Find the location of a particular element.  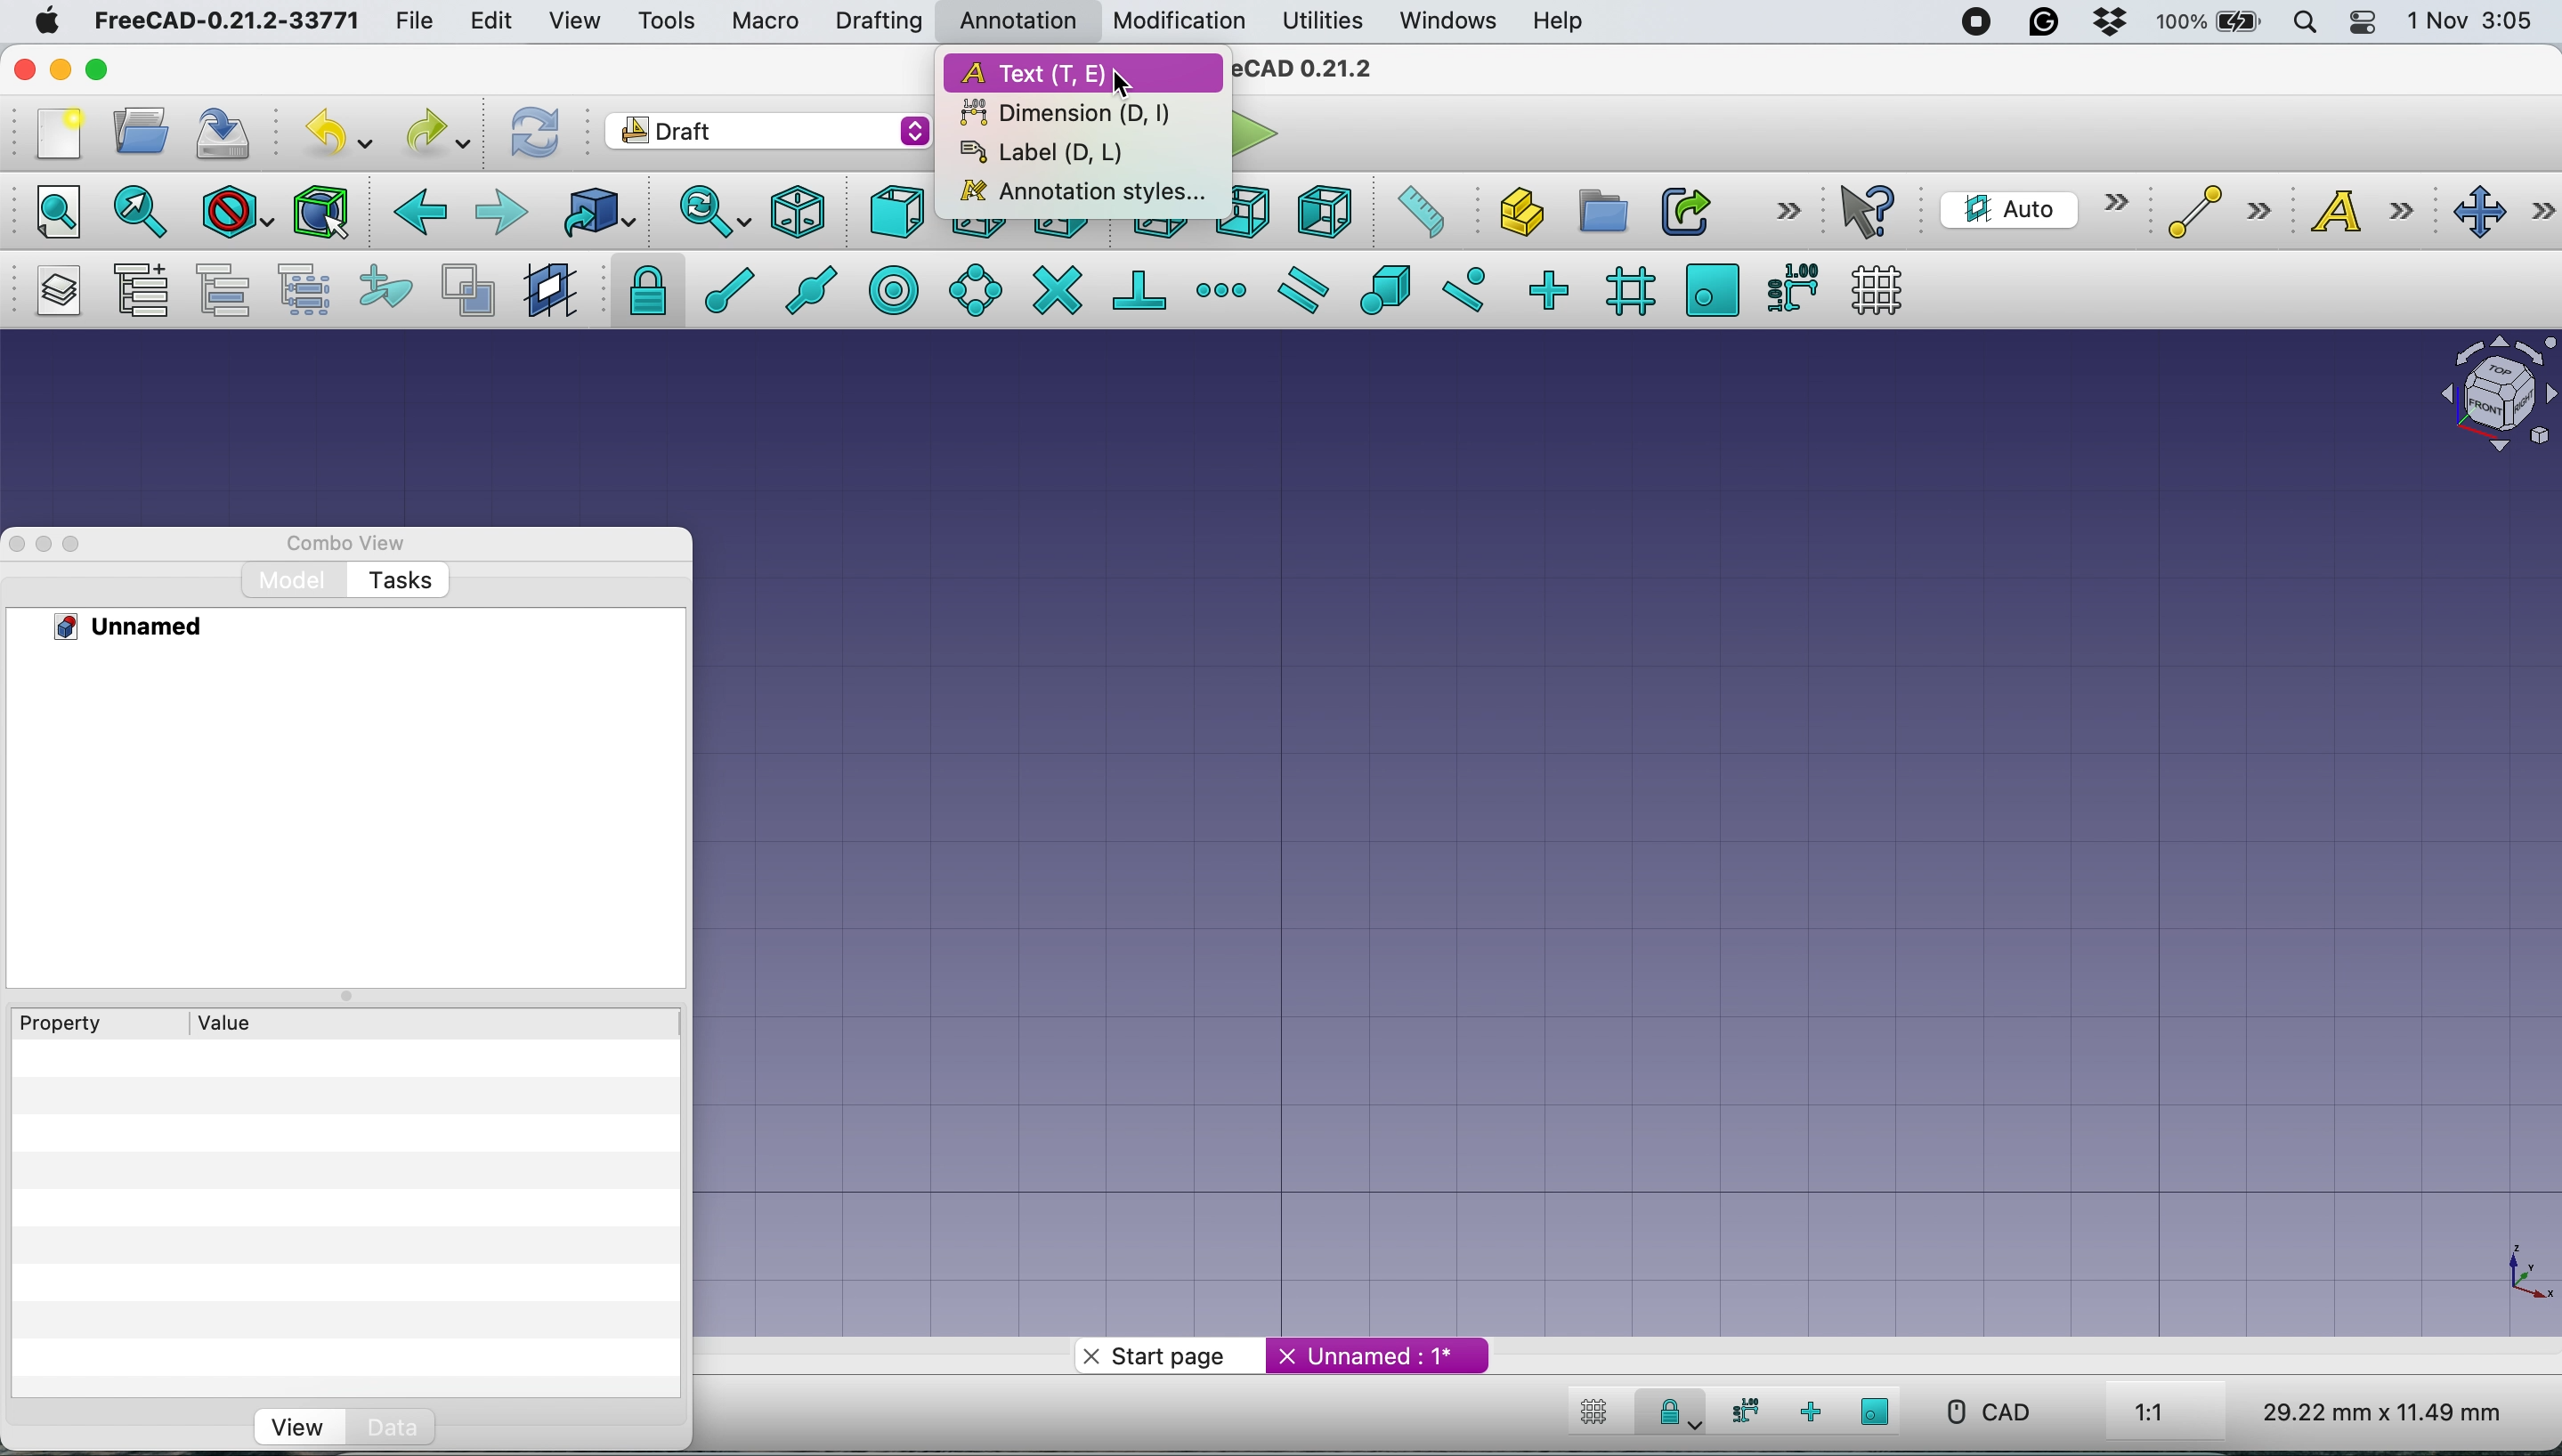

screen recorder is located at coordinates (1965, 22).